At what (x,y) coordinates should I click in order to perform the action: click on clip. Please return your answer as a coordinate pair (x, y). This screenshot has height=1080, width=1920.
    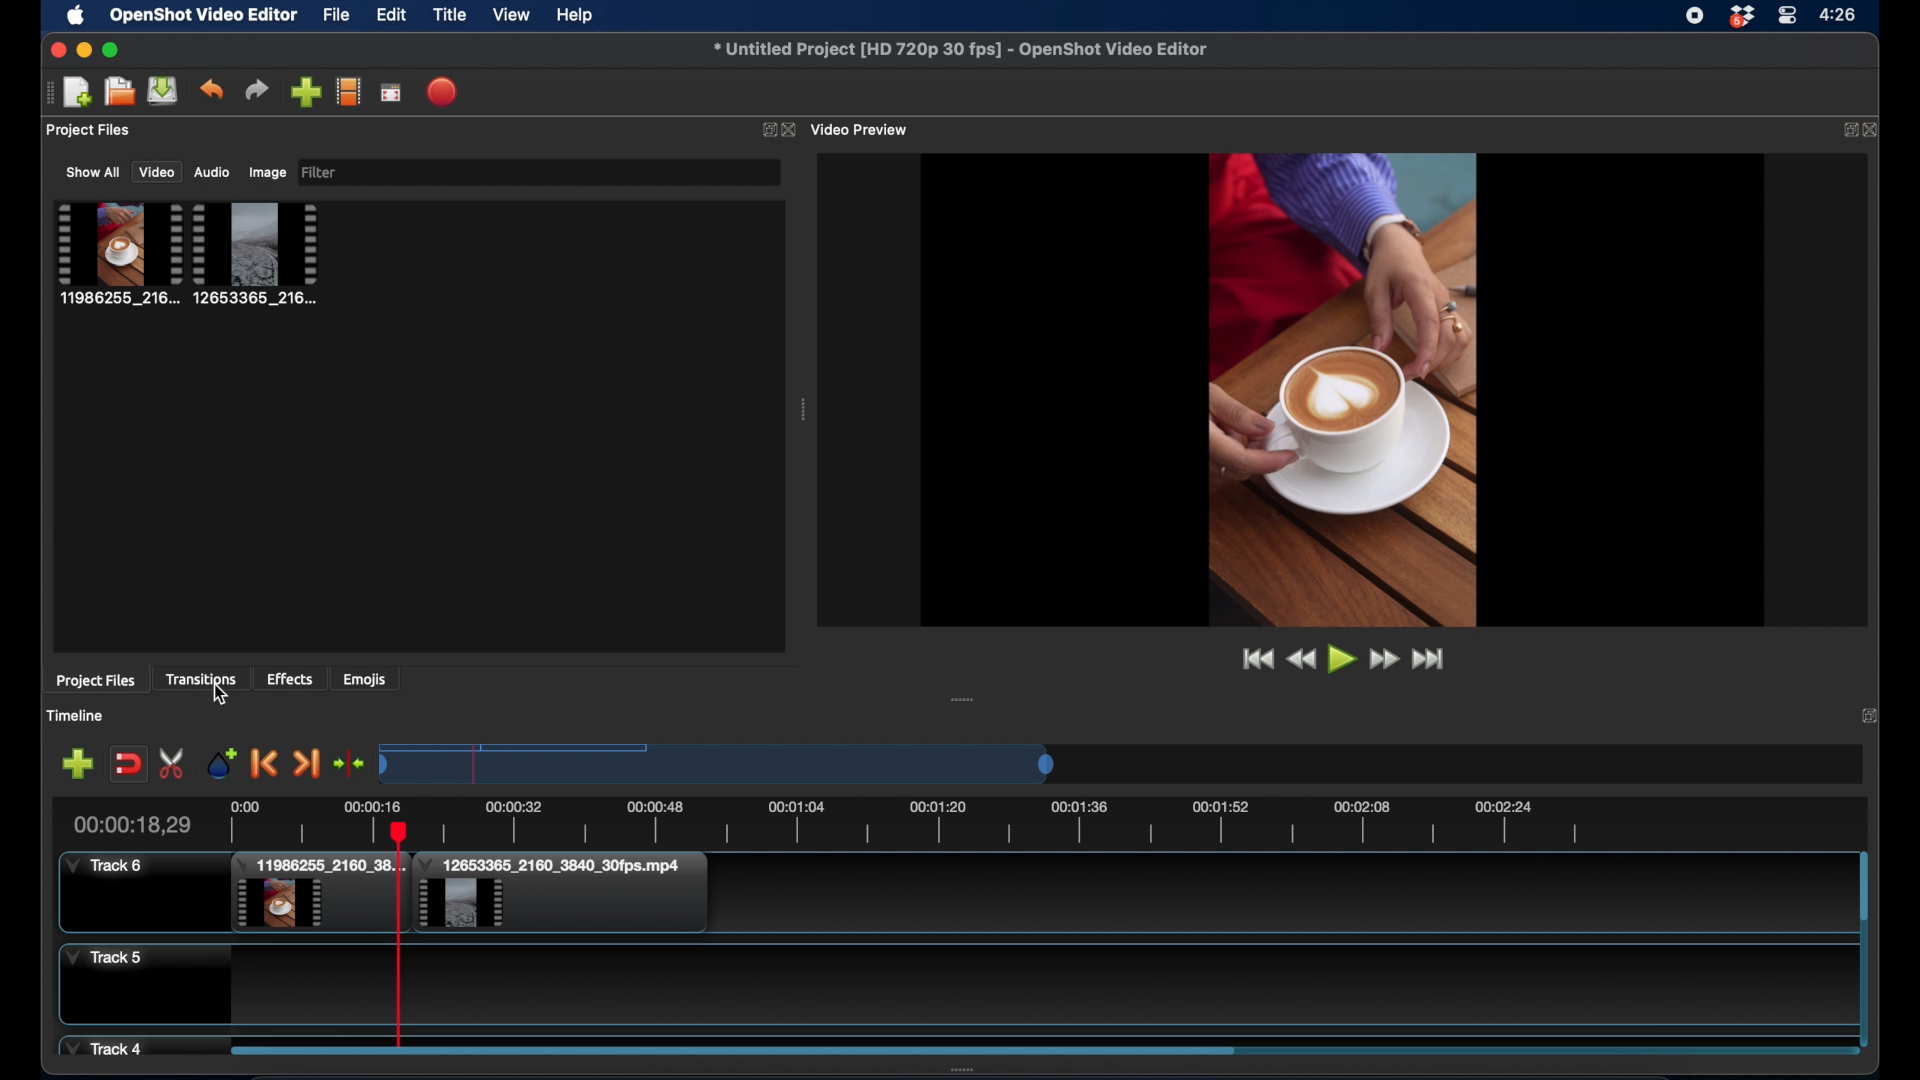
    Looking at the image, I should click on (561, 893).